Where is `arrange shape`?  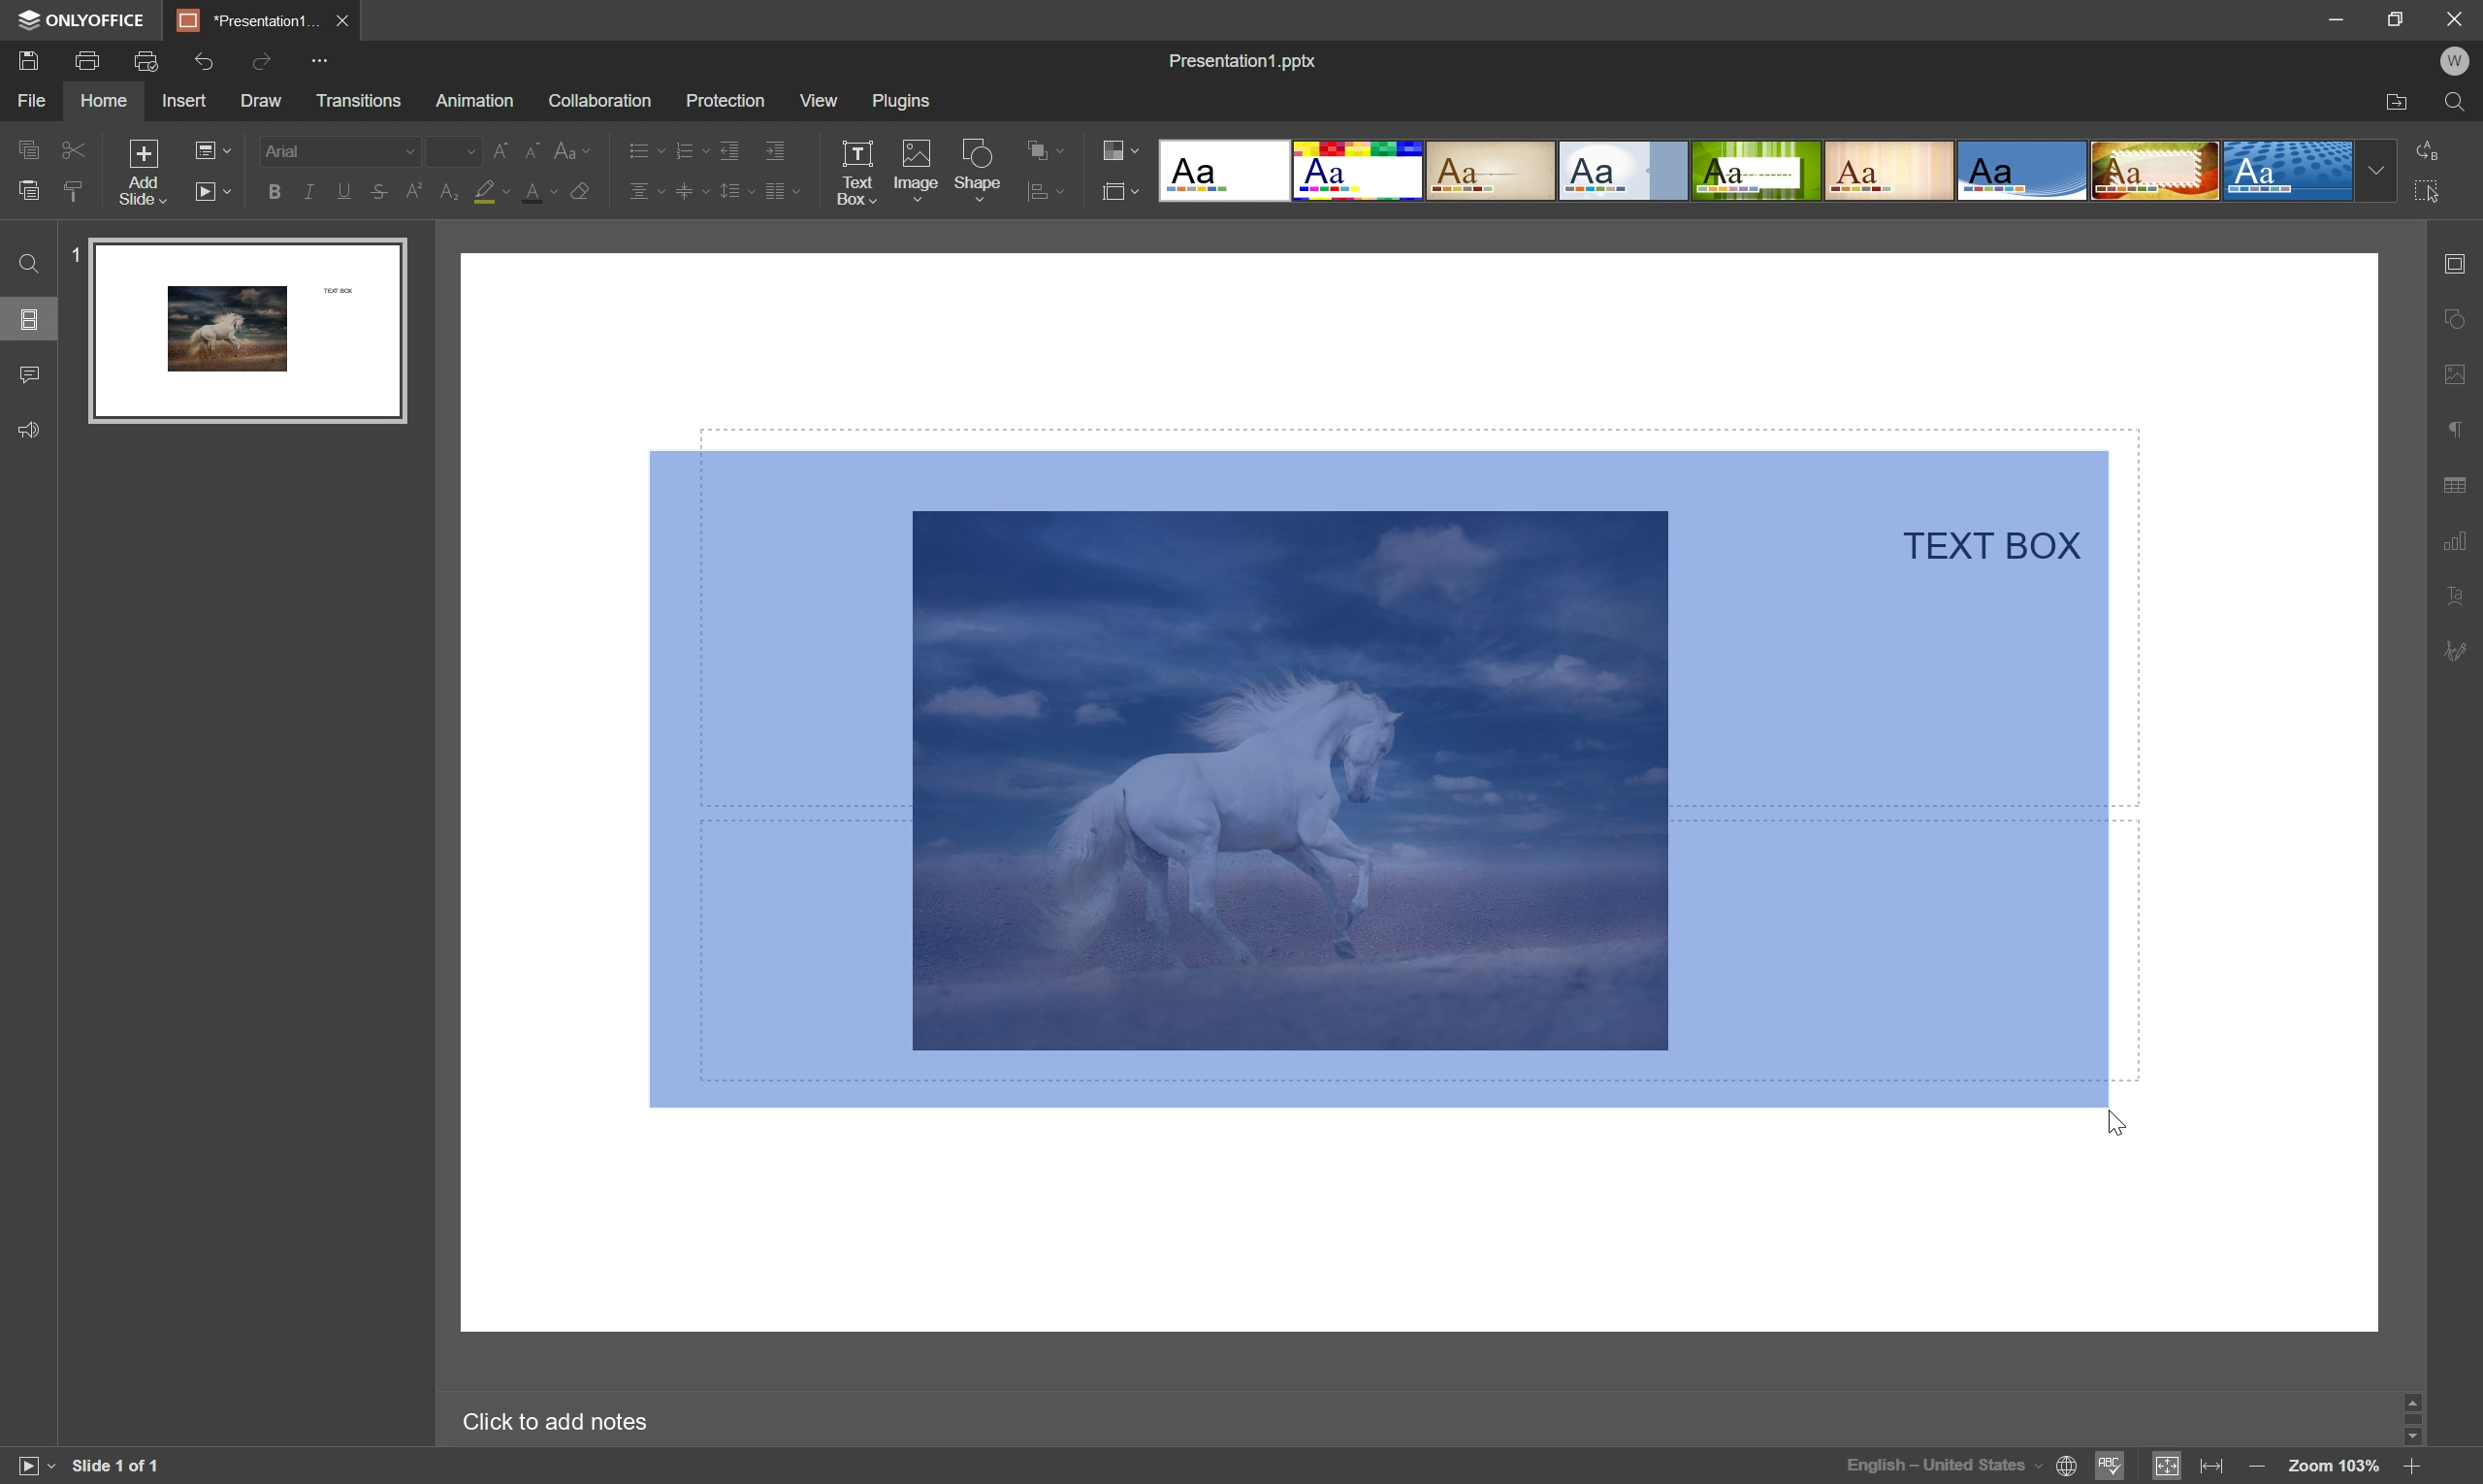 arrange shape is located at coordinates (1048, 149).